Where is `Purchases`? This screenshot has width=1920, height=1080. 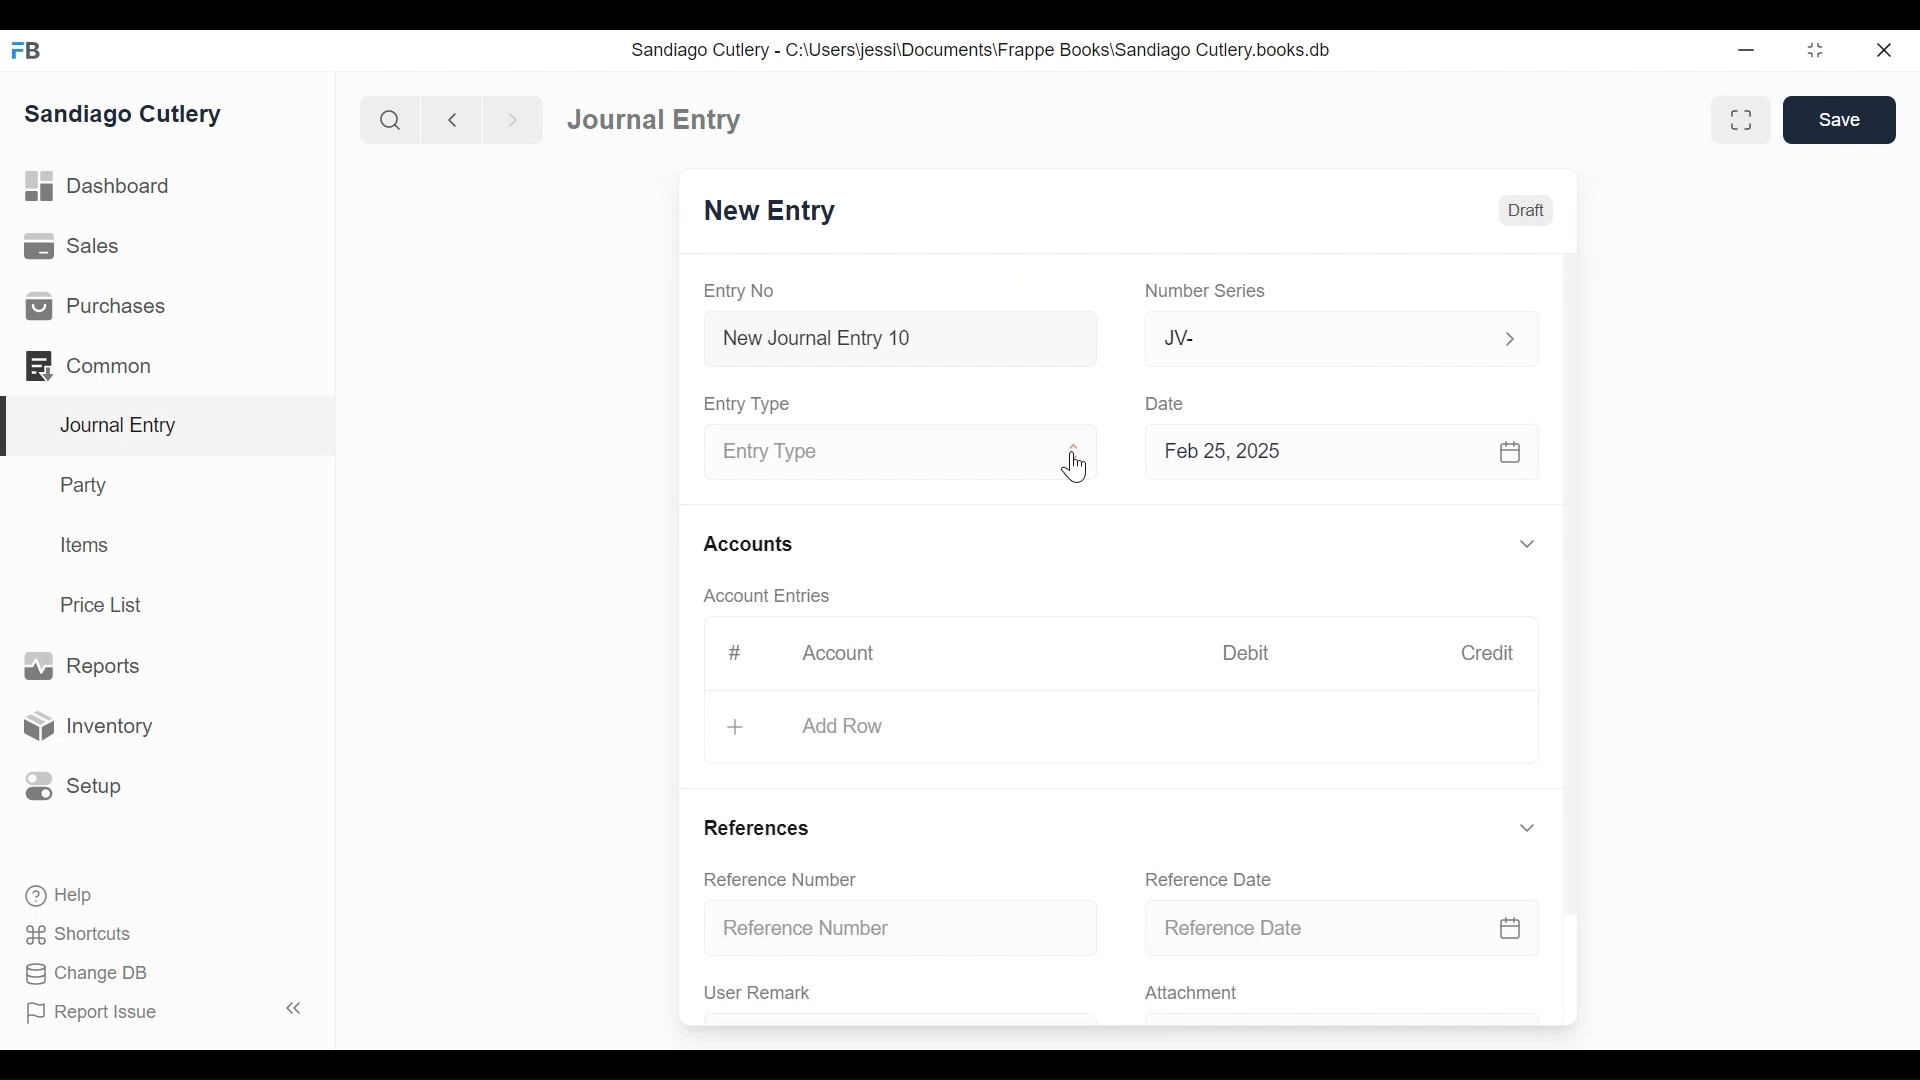 Purchases is located at coordinates (96, 307).